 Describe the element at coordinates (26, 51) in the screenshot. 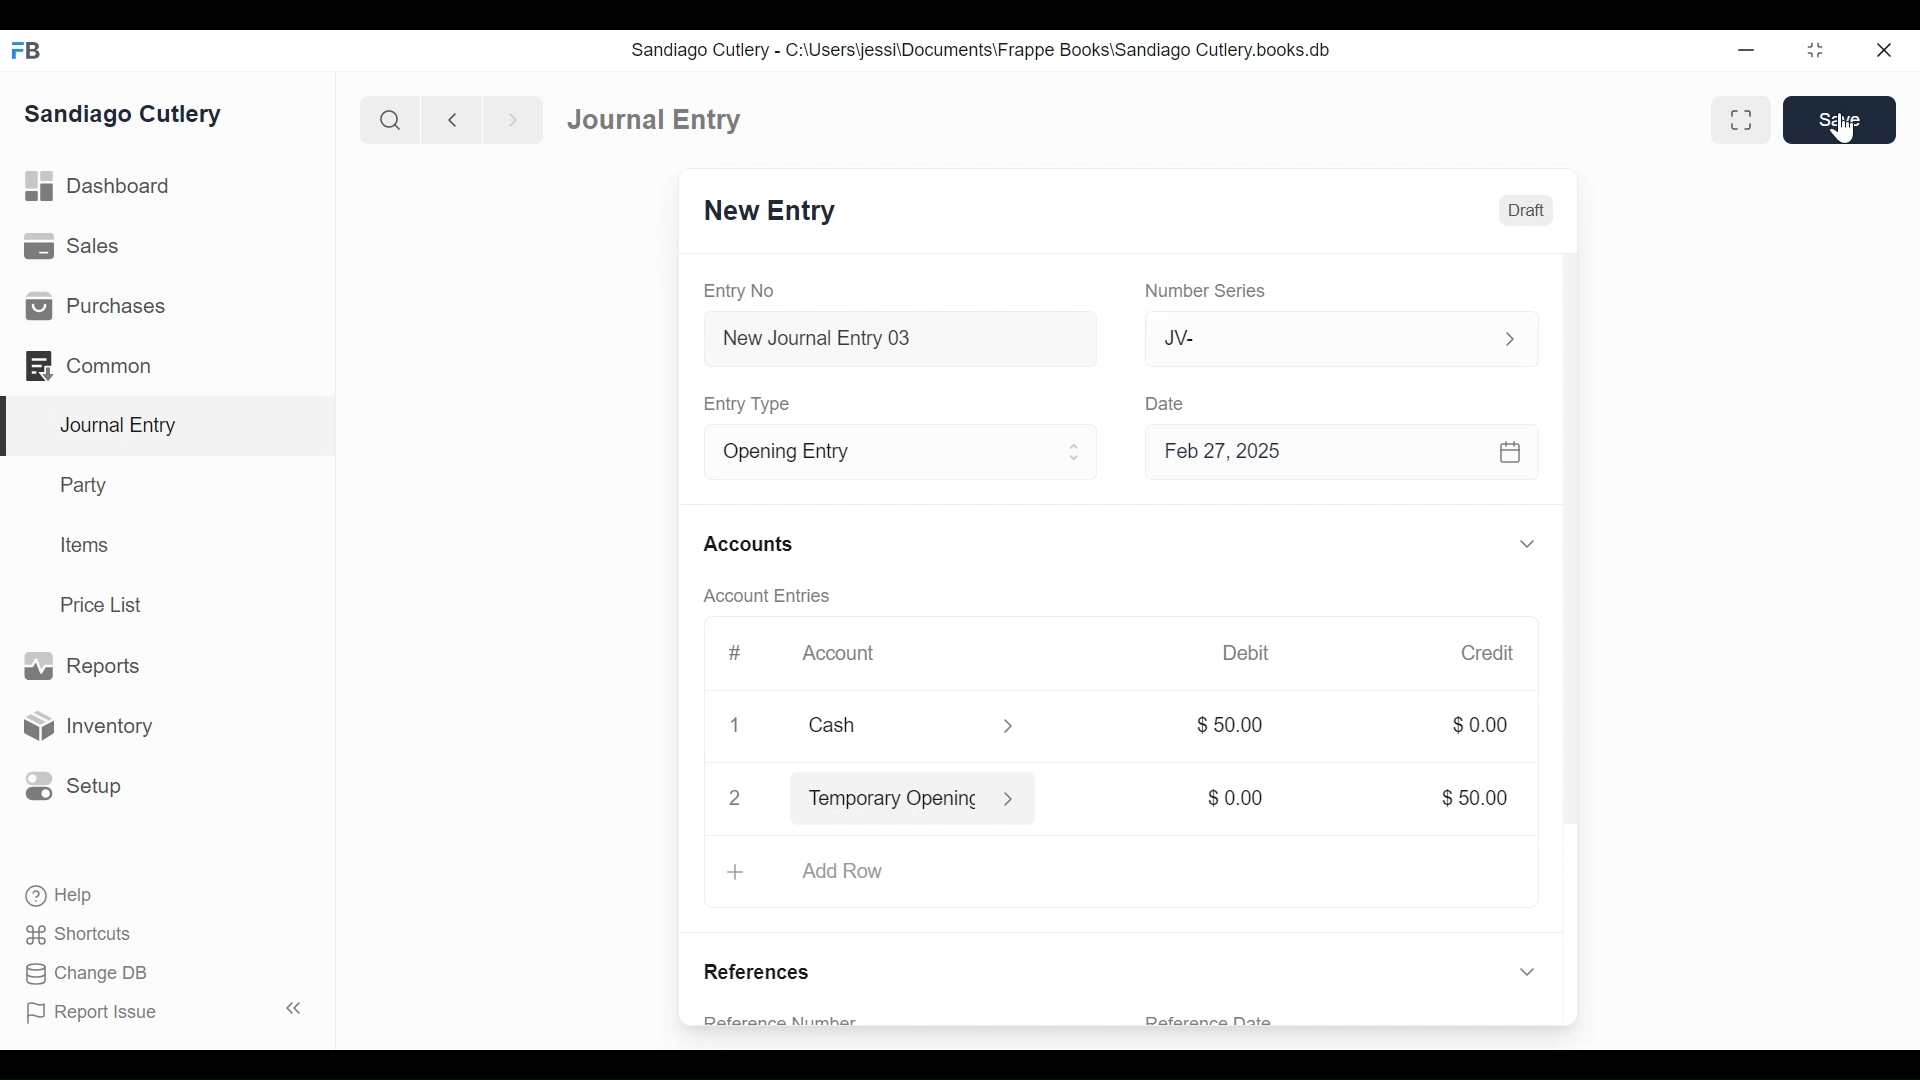

I see `Frappe Books Desktop Icon` at that location.